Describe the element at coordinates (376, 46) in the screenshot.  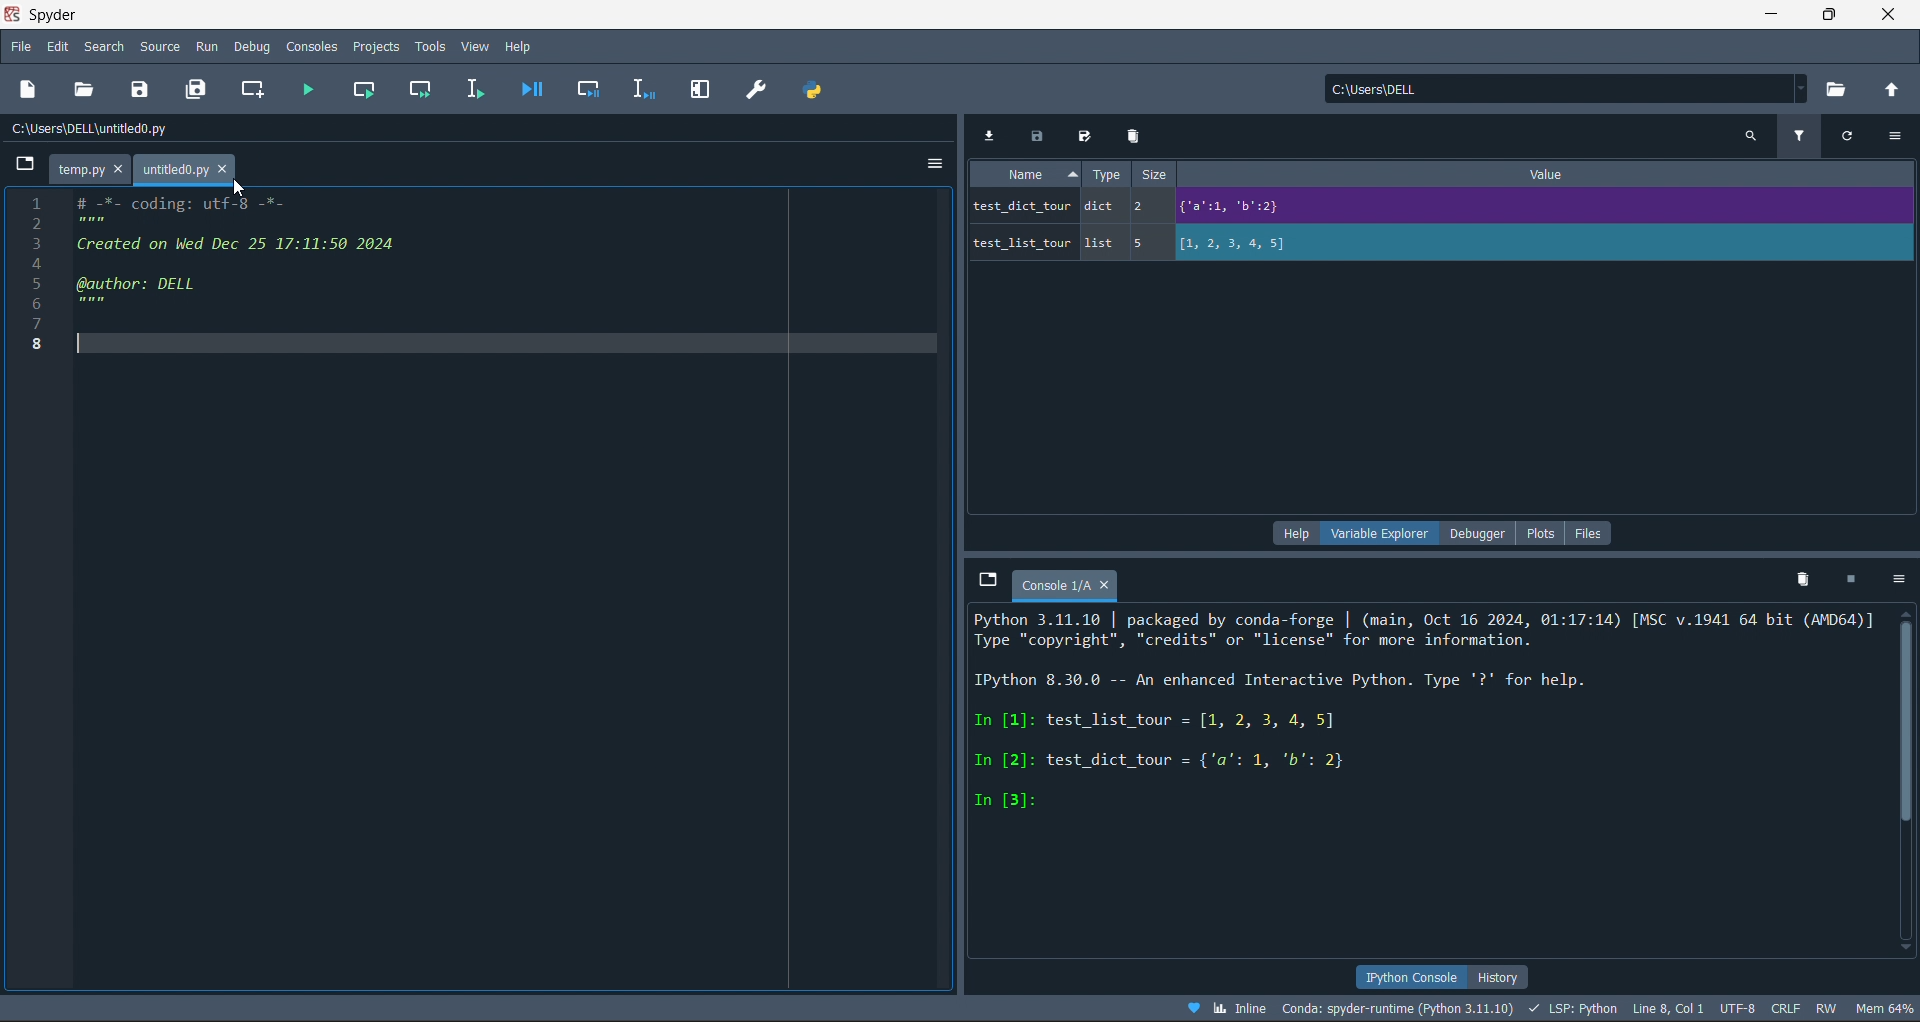
I see `projects` at that location.